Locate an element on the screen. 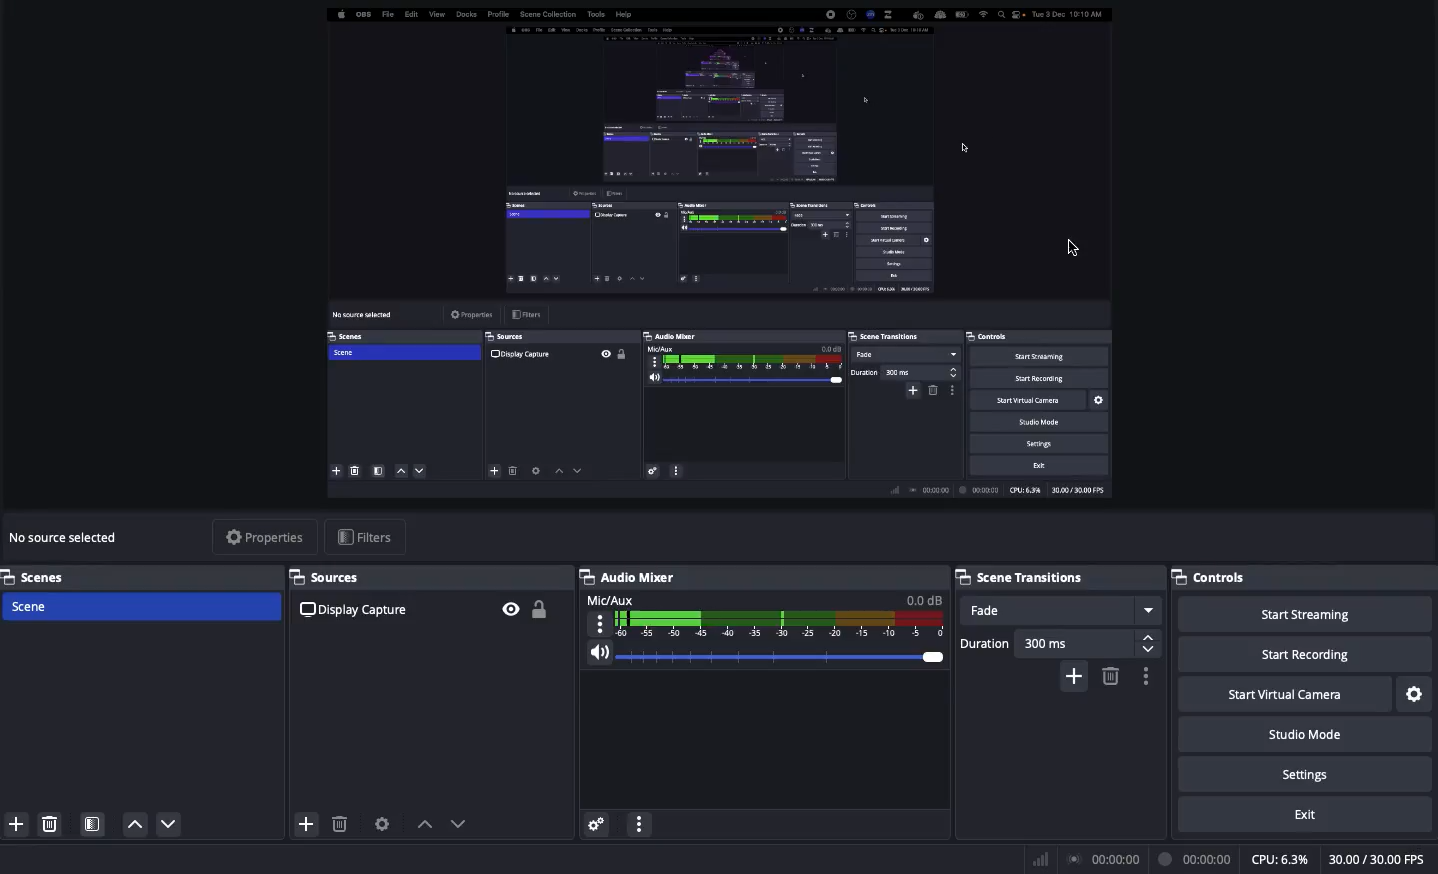  Delete is located at coordinates (341, 825).